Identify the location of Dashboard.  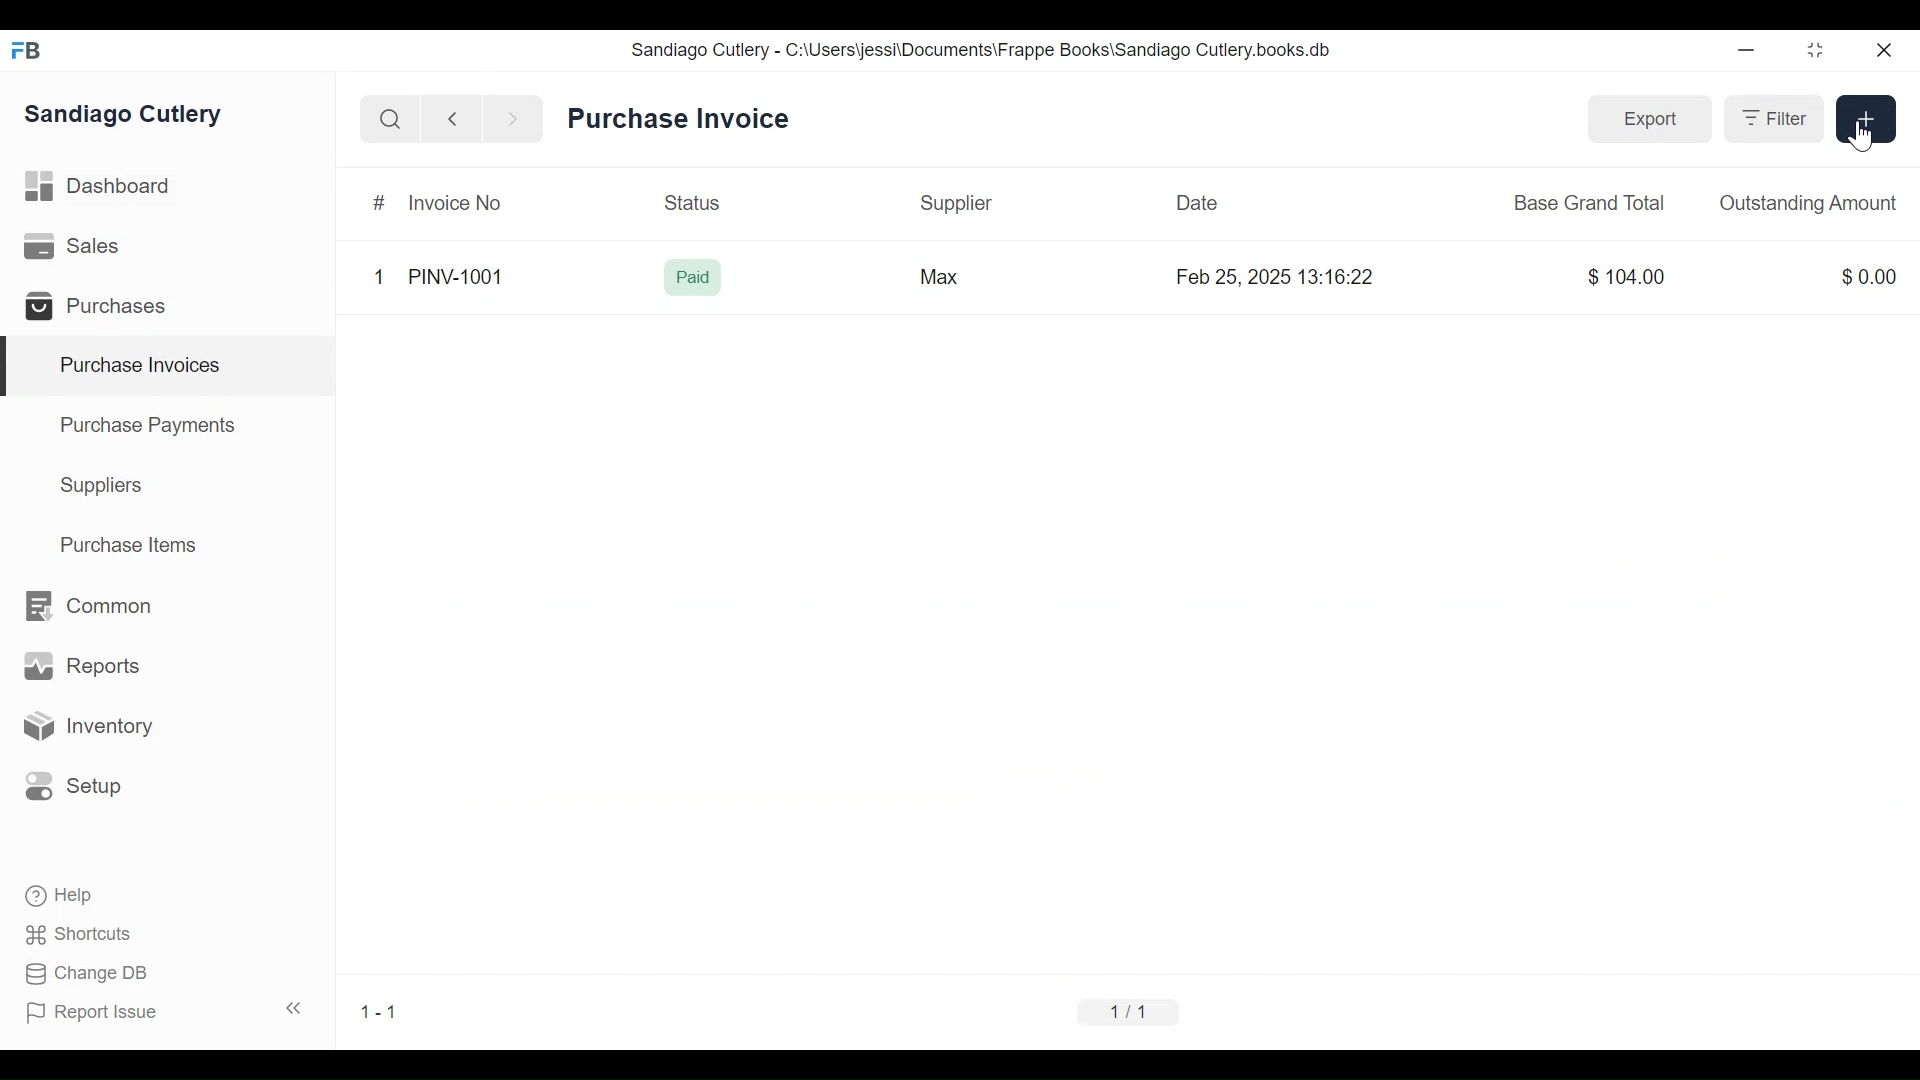
(97, 186).